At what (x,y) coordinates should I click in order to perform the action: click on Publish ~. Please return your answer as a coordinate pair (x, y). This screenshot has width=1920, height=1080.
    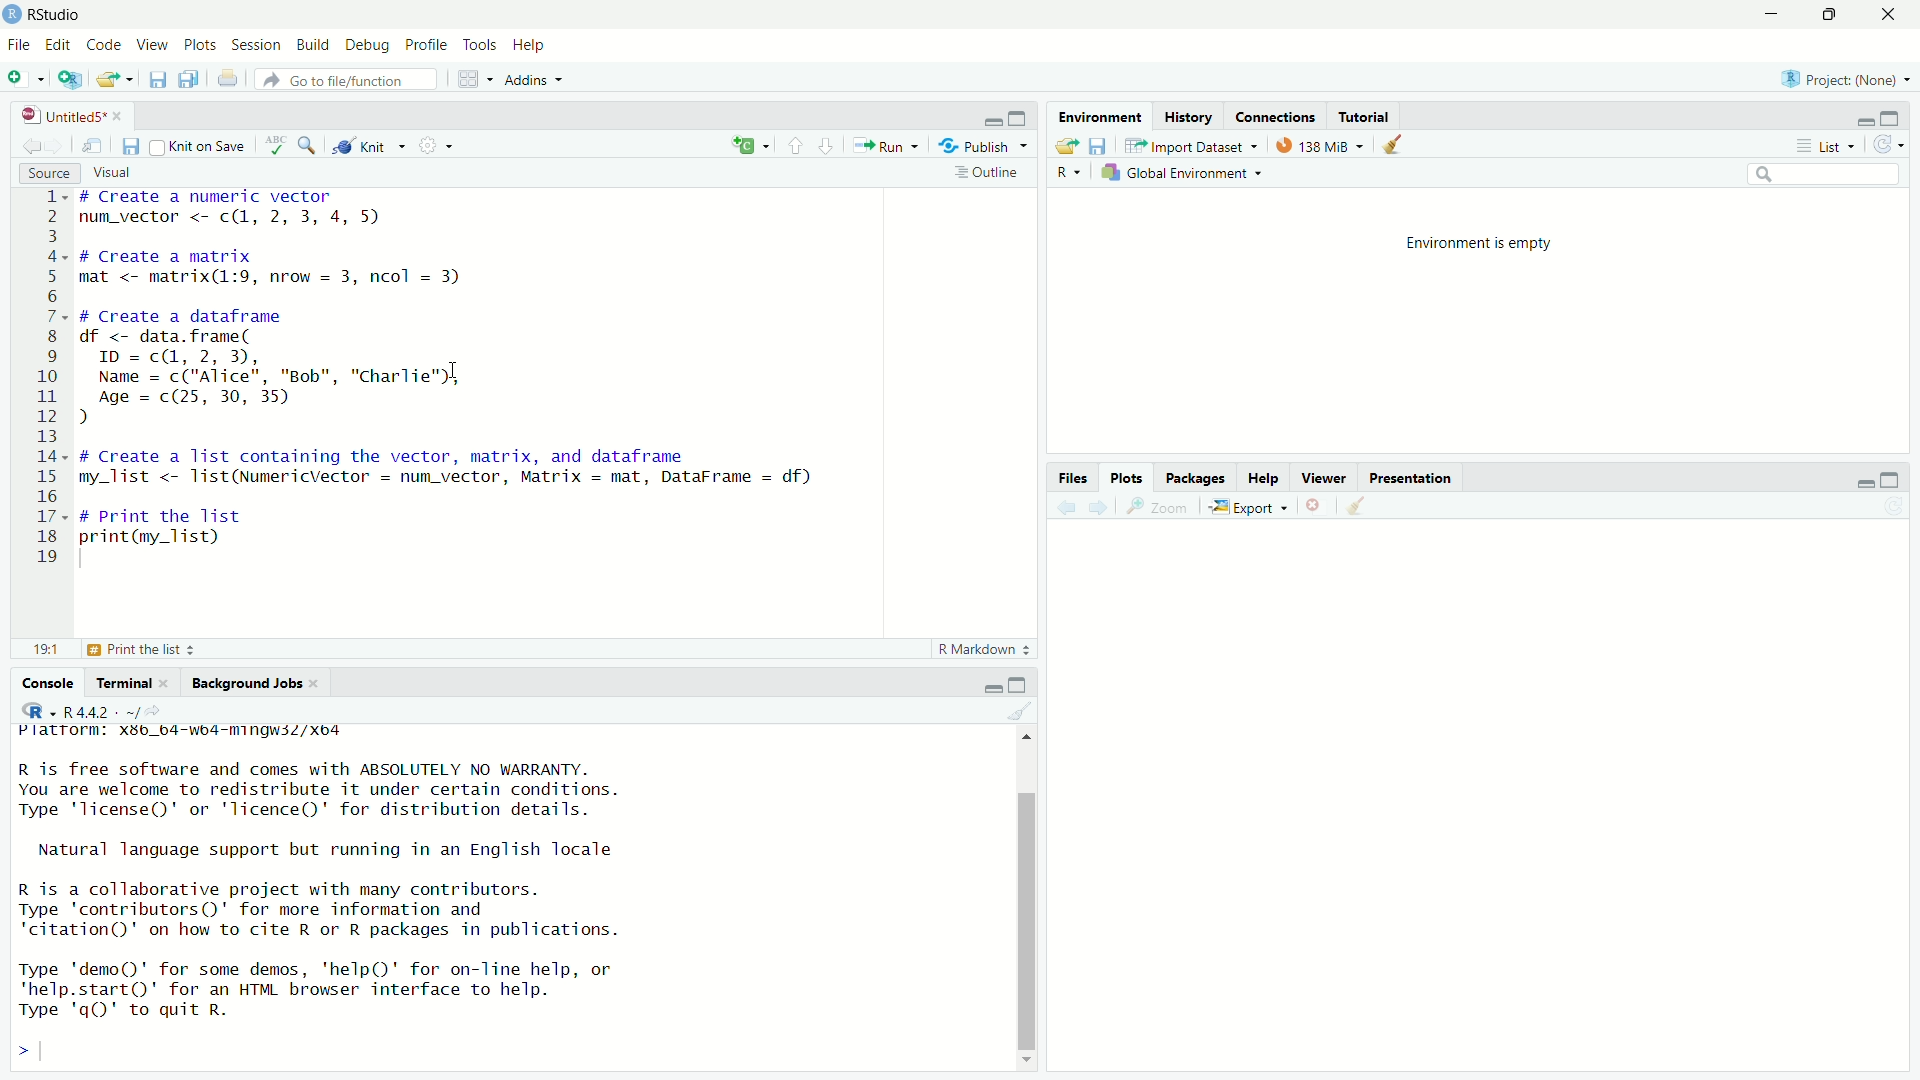
    Looking at the image, I should click on (985, 146).